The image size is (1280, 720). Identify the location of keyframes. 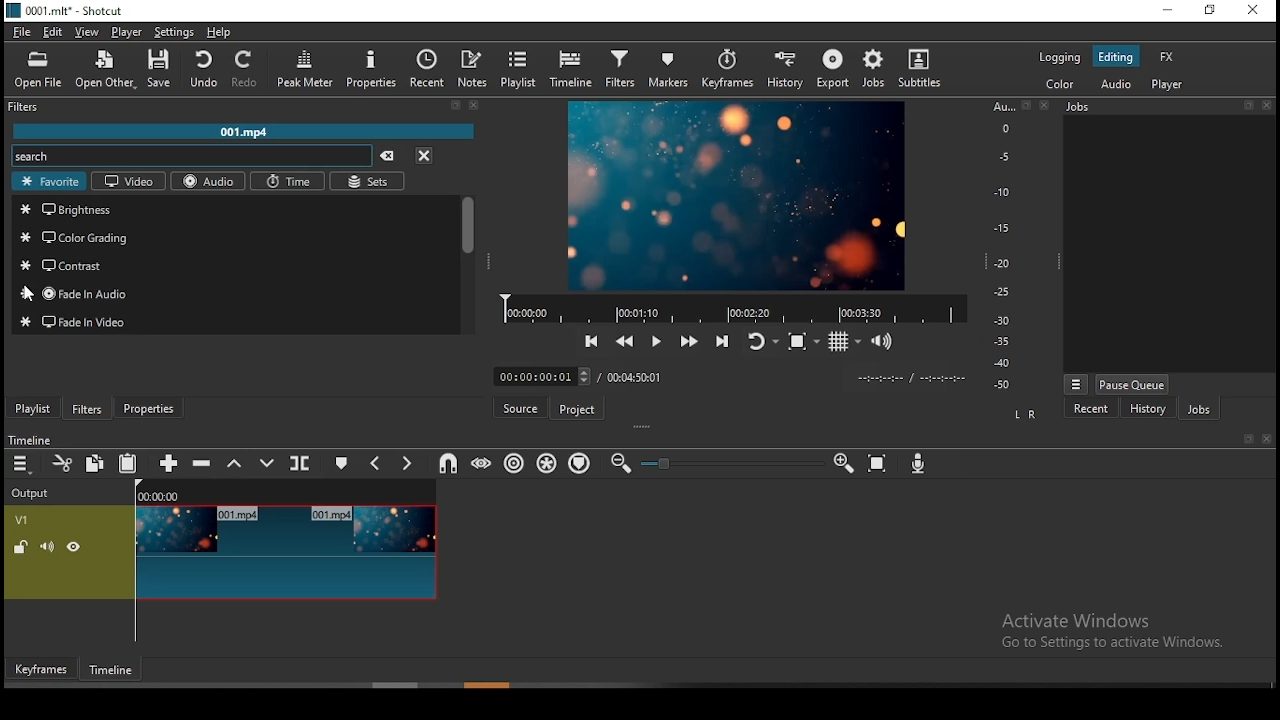
(41, 669).